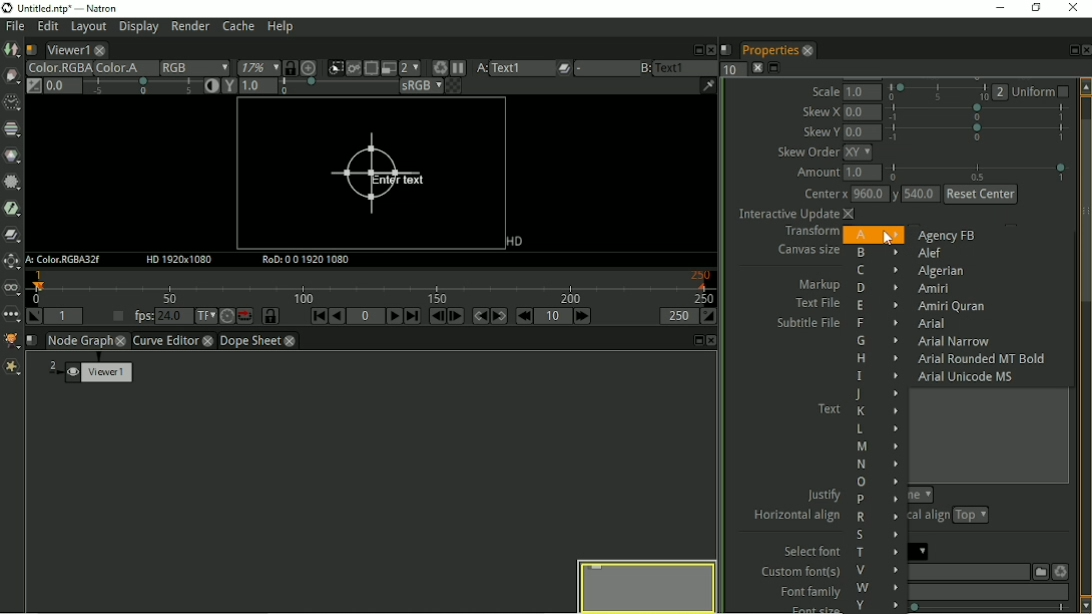 This screenshot has height=614, width=1092. Describe the element at coordinates (733, 69) in the screenshot. I see `Maximum number of panels` at that location.